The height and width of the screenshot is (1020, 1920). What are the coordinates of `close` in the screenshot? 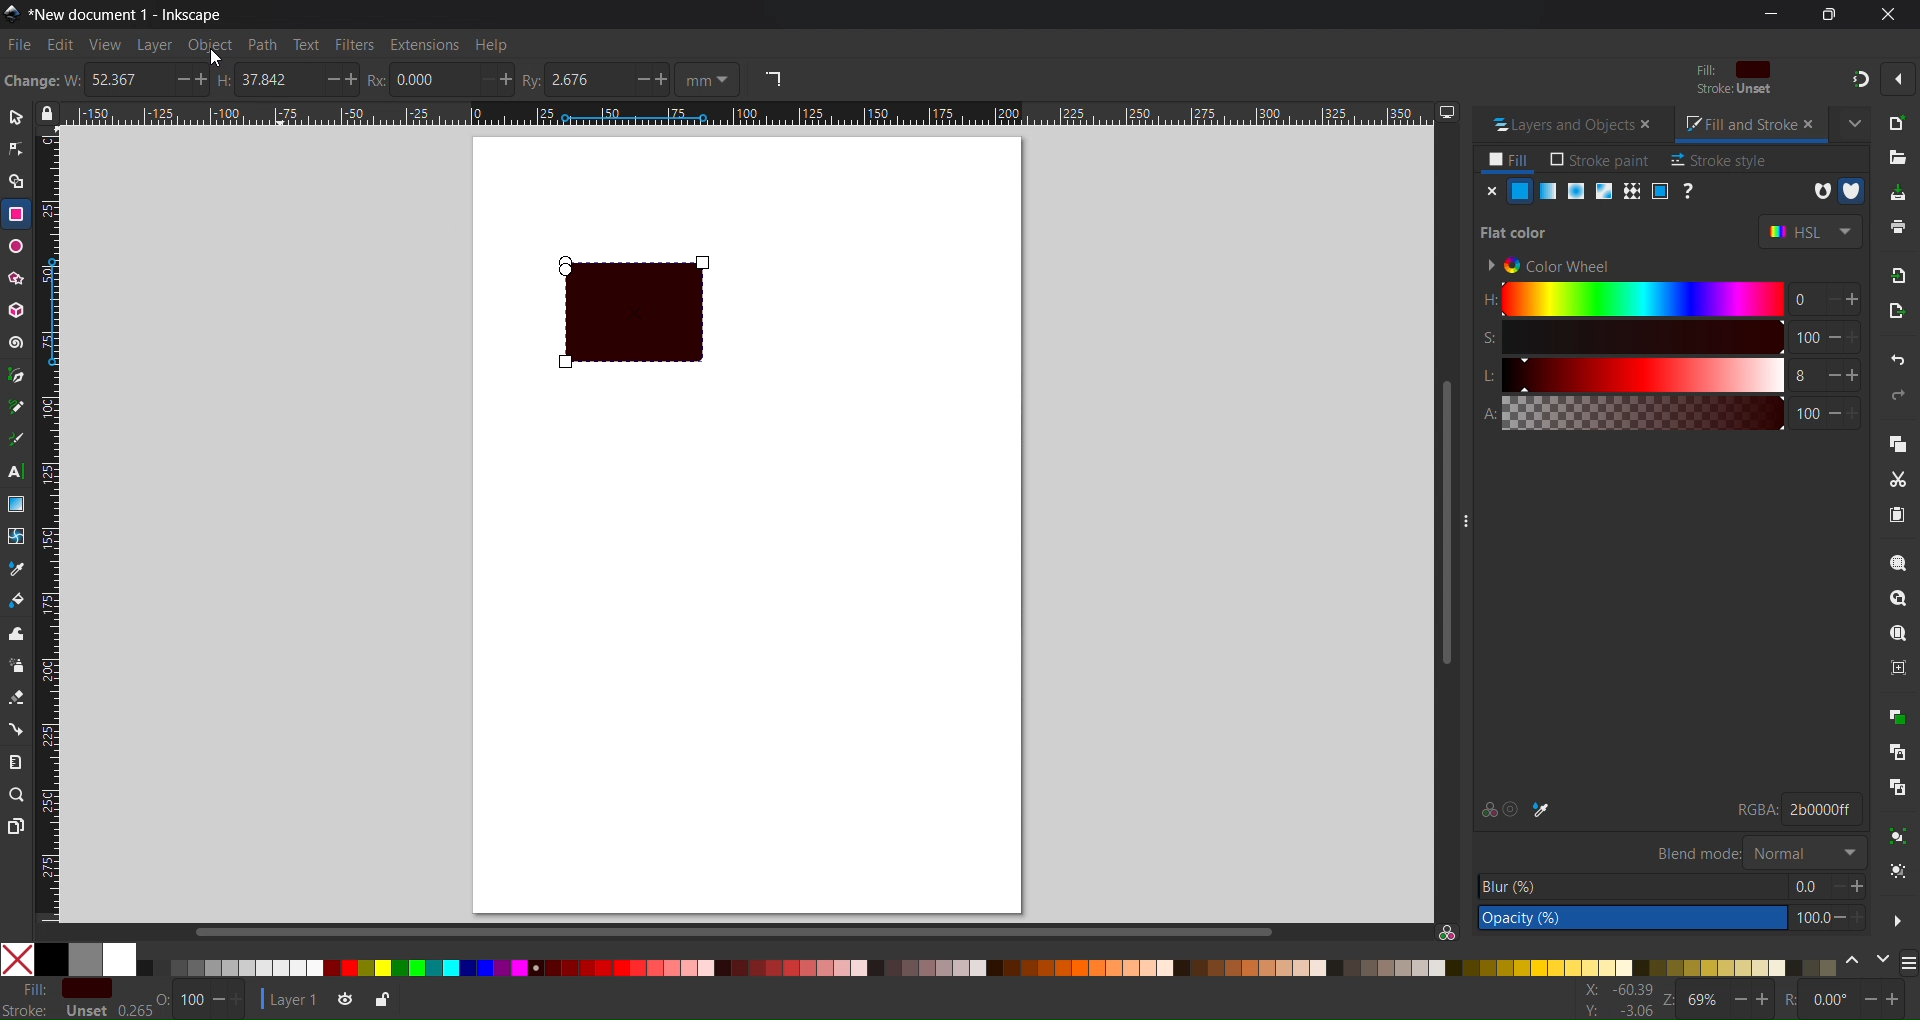 It's located at (1810, 123).